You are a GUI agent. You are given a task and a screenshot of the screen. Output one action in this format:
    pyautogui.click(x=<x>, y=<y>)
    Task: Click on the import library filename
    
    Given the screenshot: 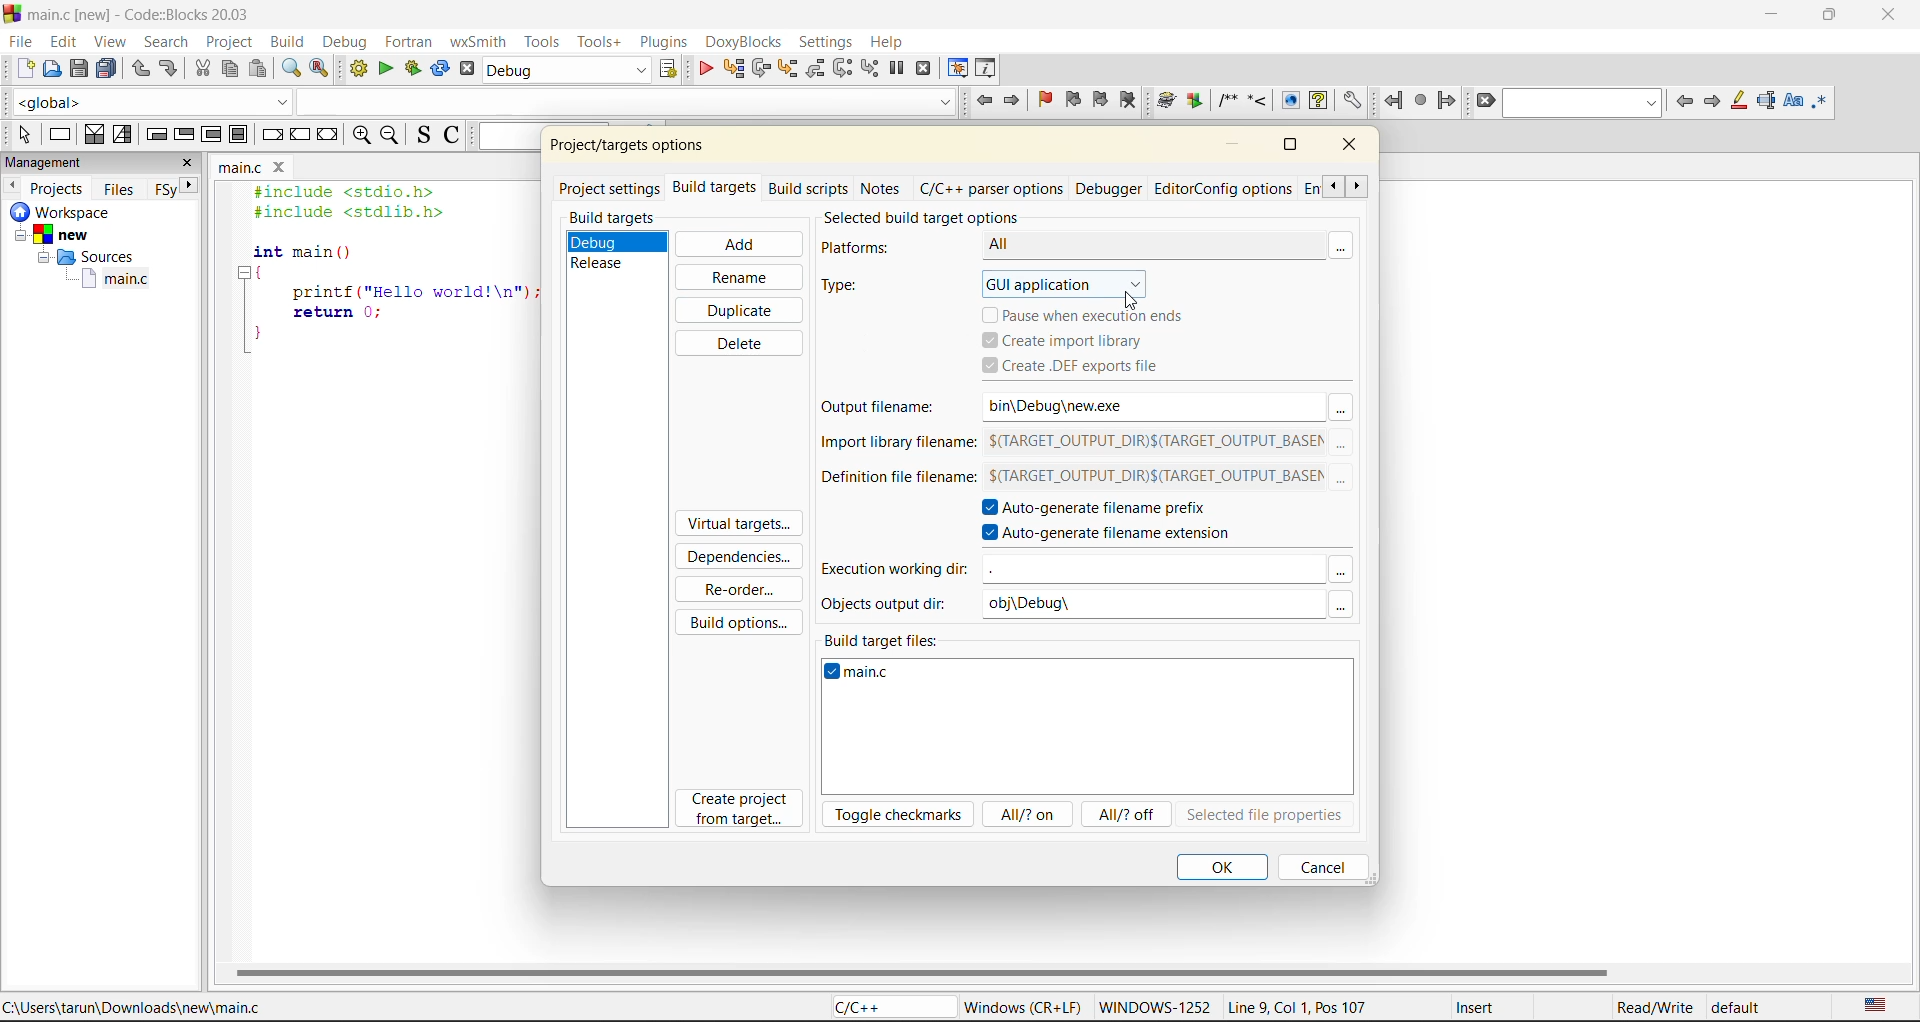 What is the action you would take?
    pyautogui.click(x=893, y=447)
    